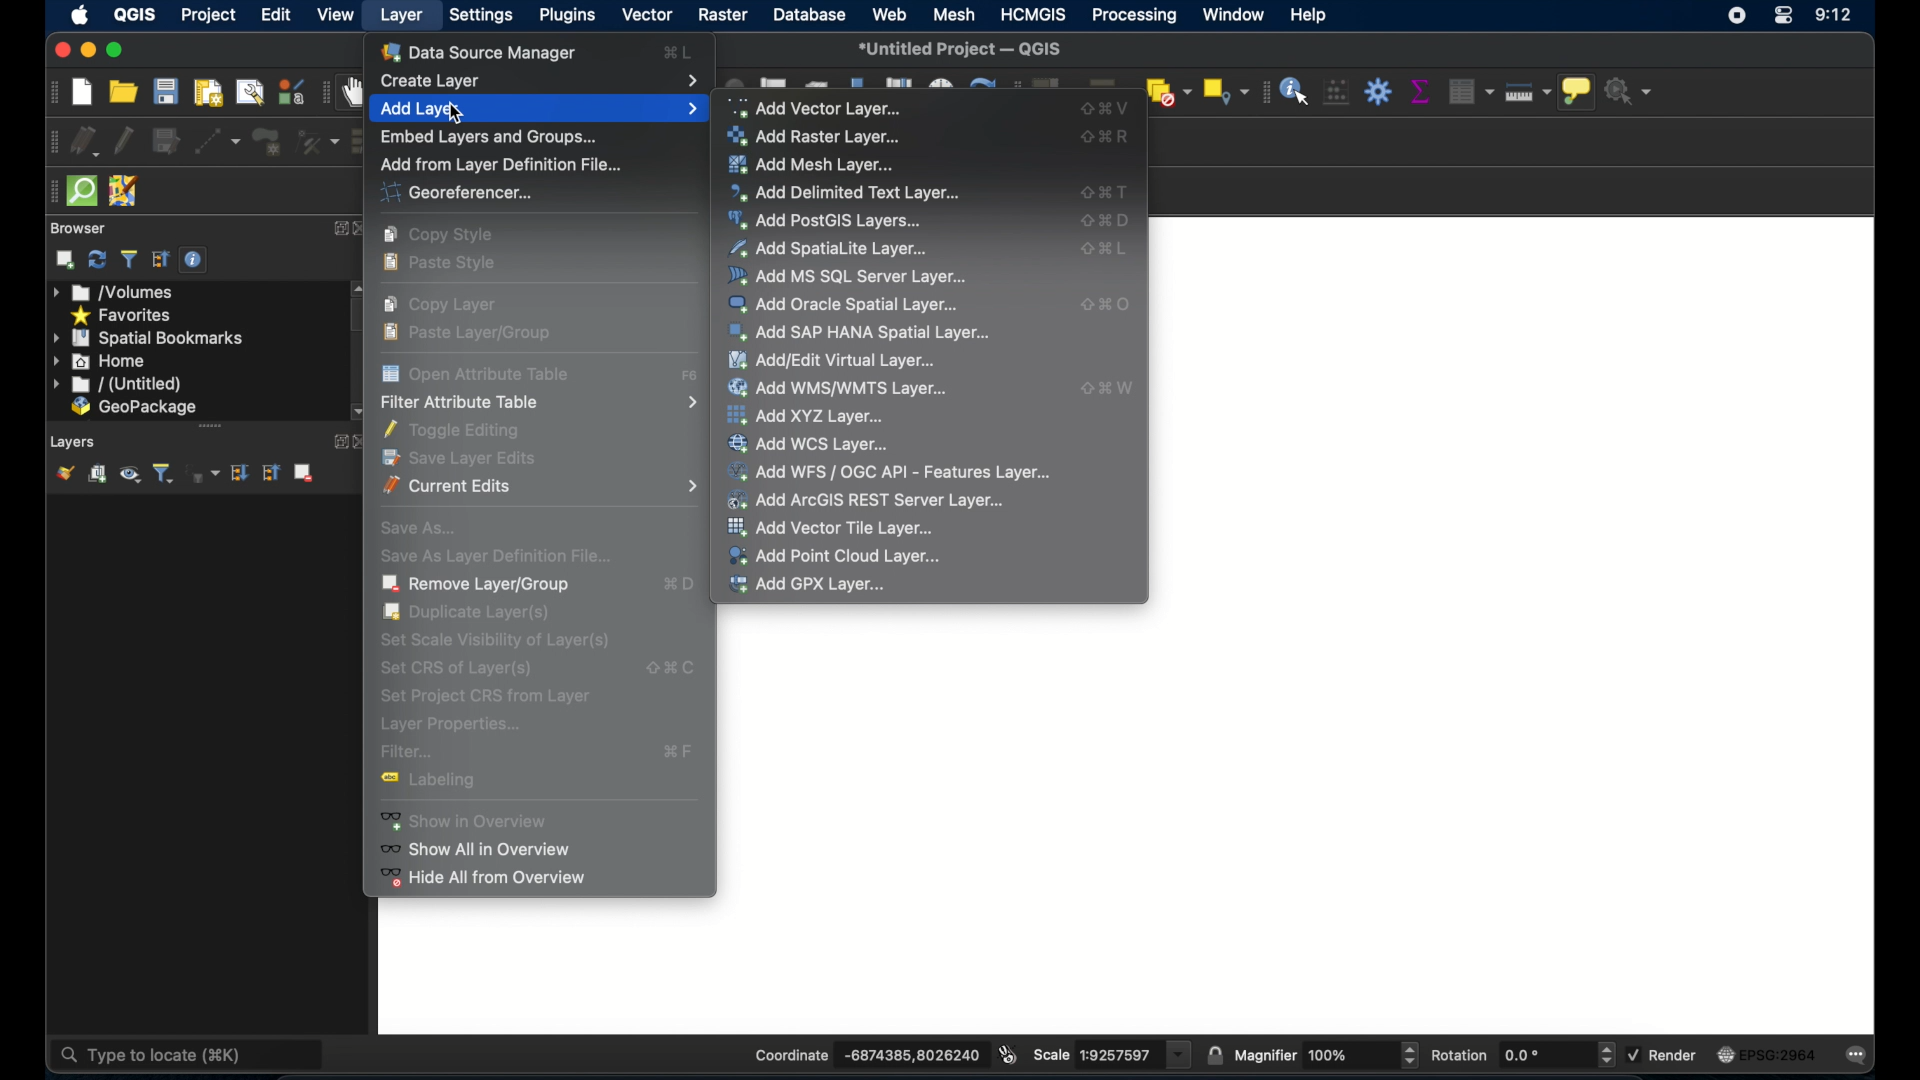  What do you see at coordinates (1111, 1054) in the screenshot?
I see `scale` at bounding box center [1111, 1054].